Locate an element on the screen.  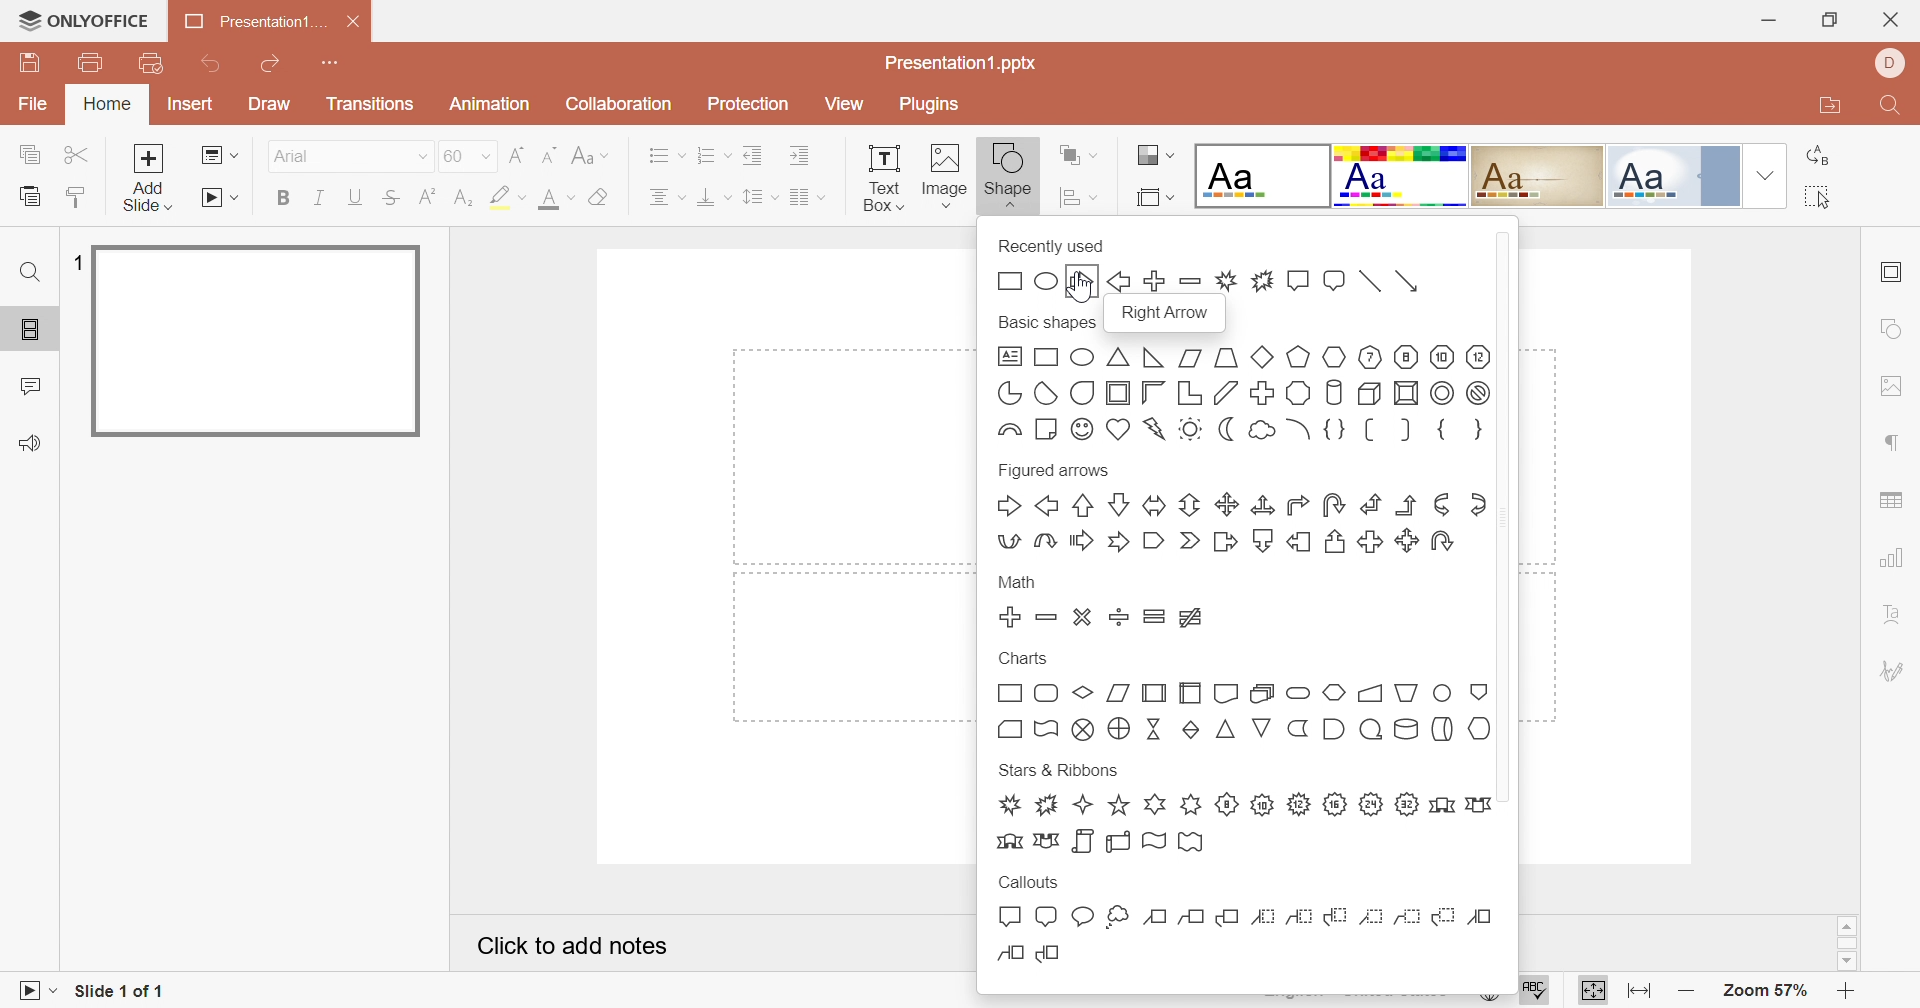
Right arrow is located at coordinates (1168, 315).